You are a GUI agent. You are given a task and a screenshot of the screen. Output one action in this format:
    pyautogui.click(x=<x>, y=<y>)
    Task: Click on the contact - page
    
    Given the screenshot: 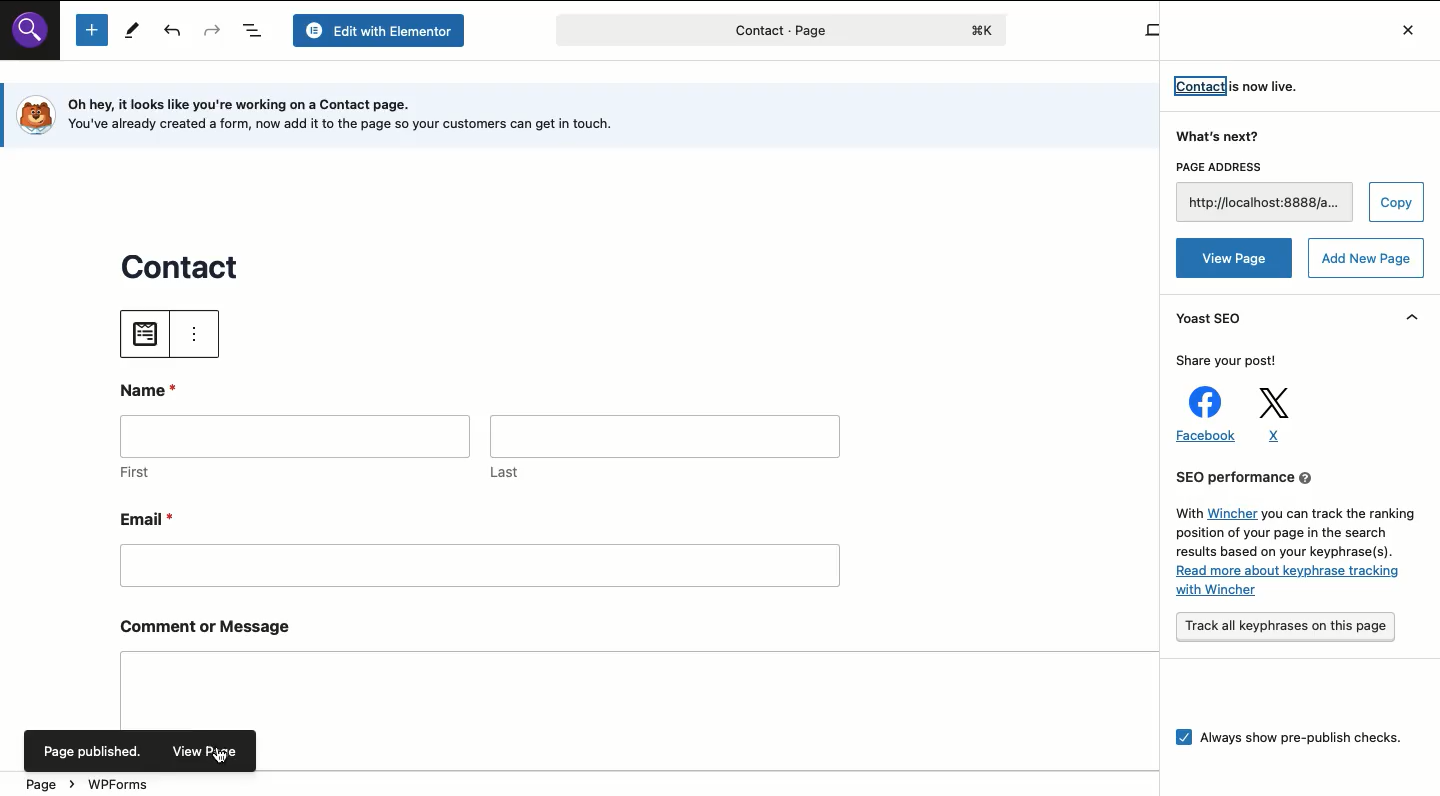 What is the action you would take?
    pyautogui.click(x=706, y=34)
    